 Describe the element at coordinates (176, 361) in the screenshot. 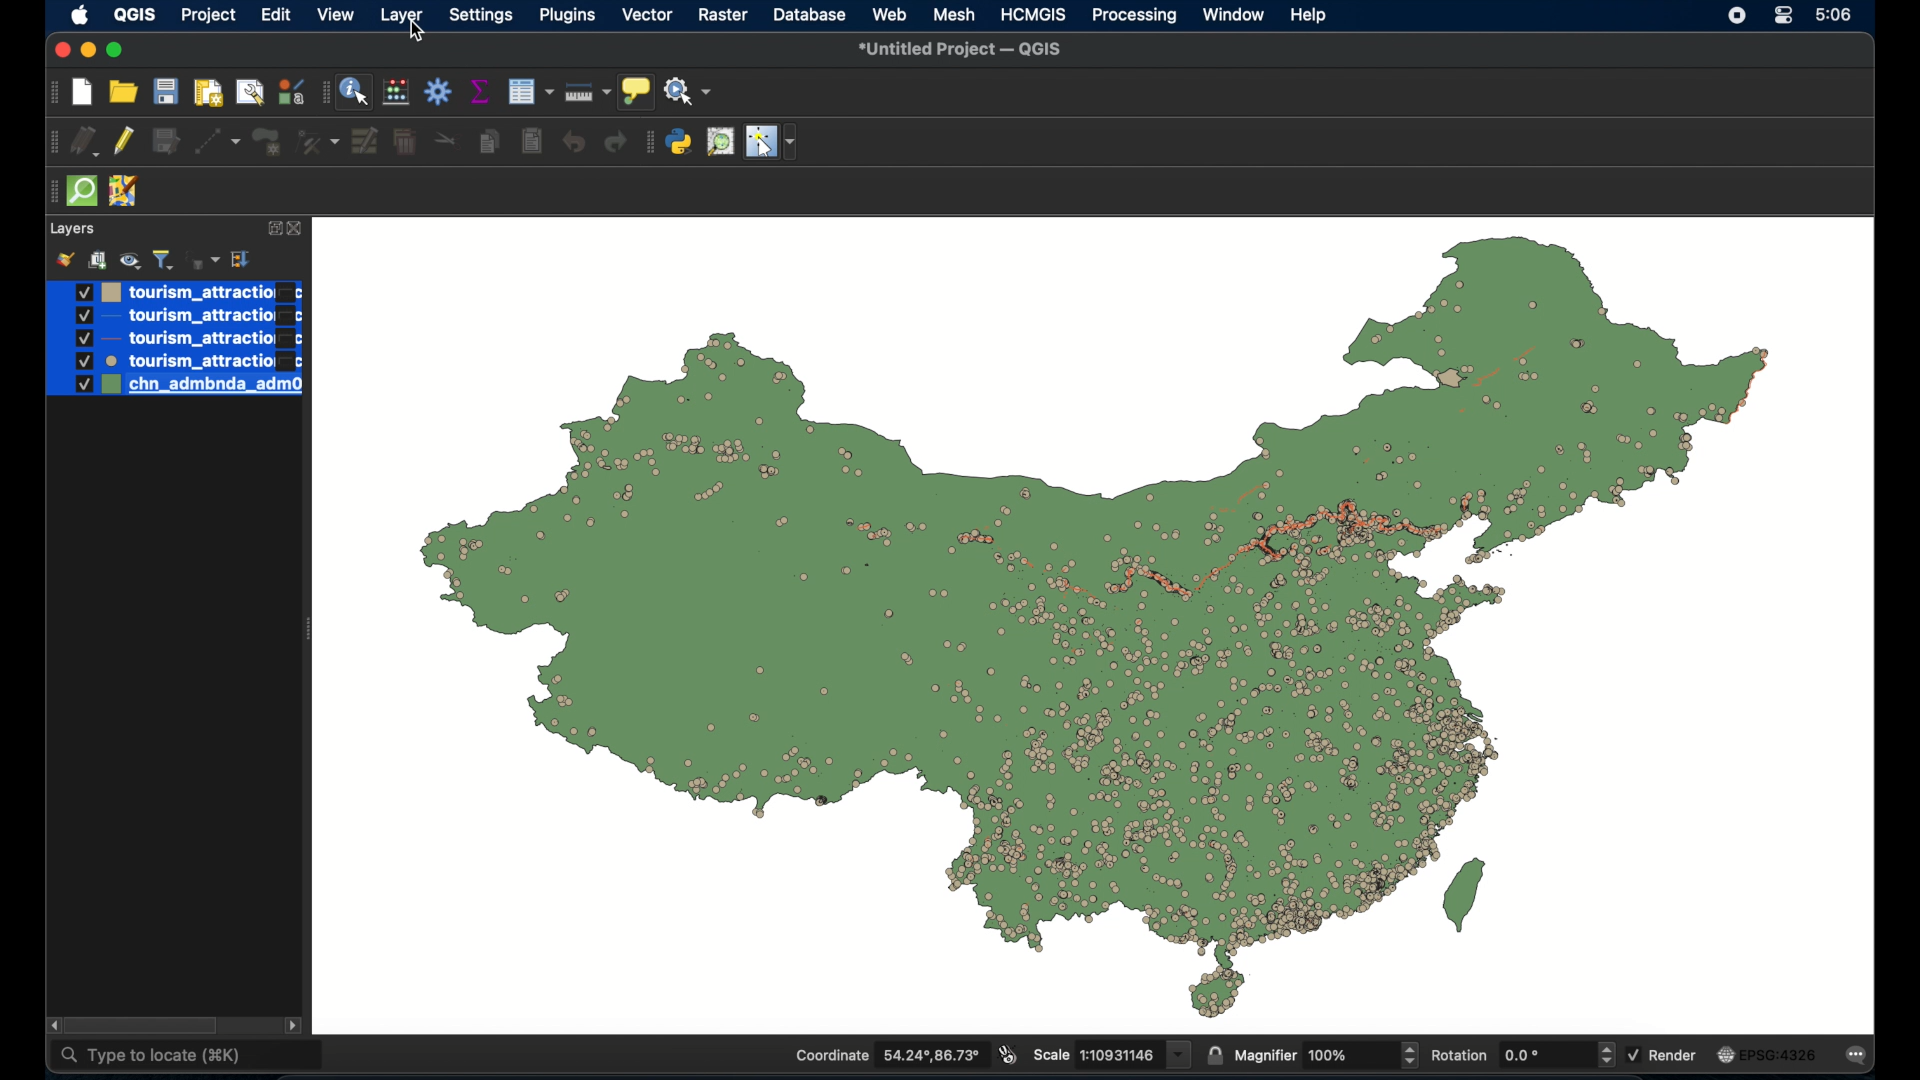

I see `layer 4` at that location.